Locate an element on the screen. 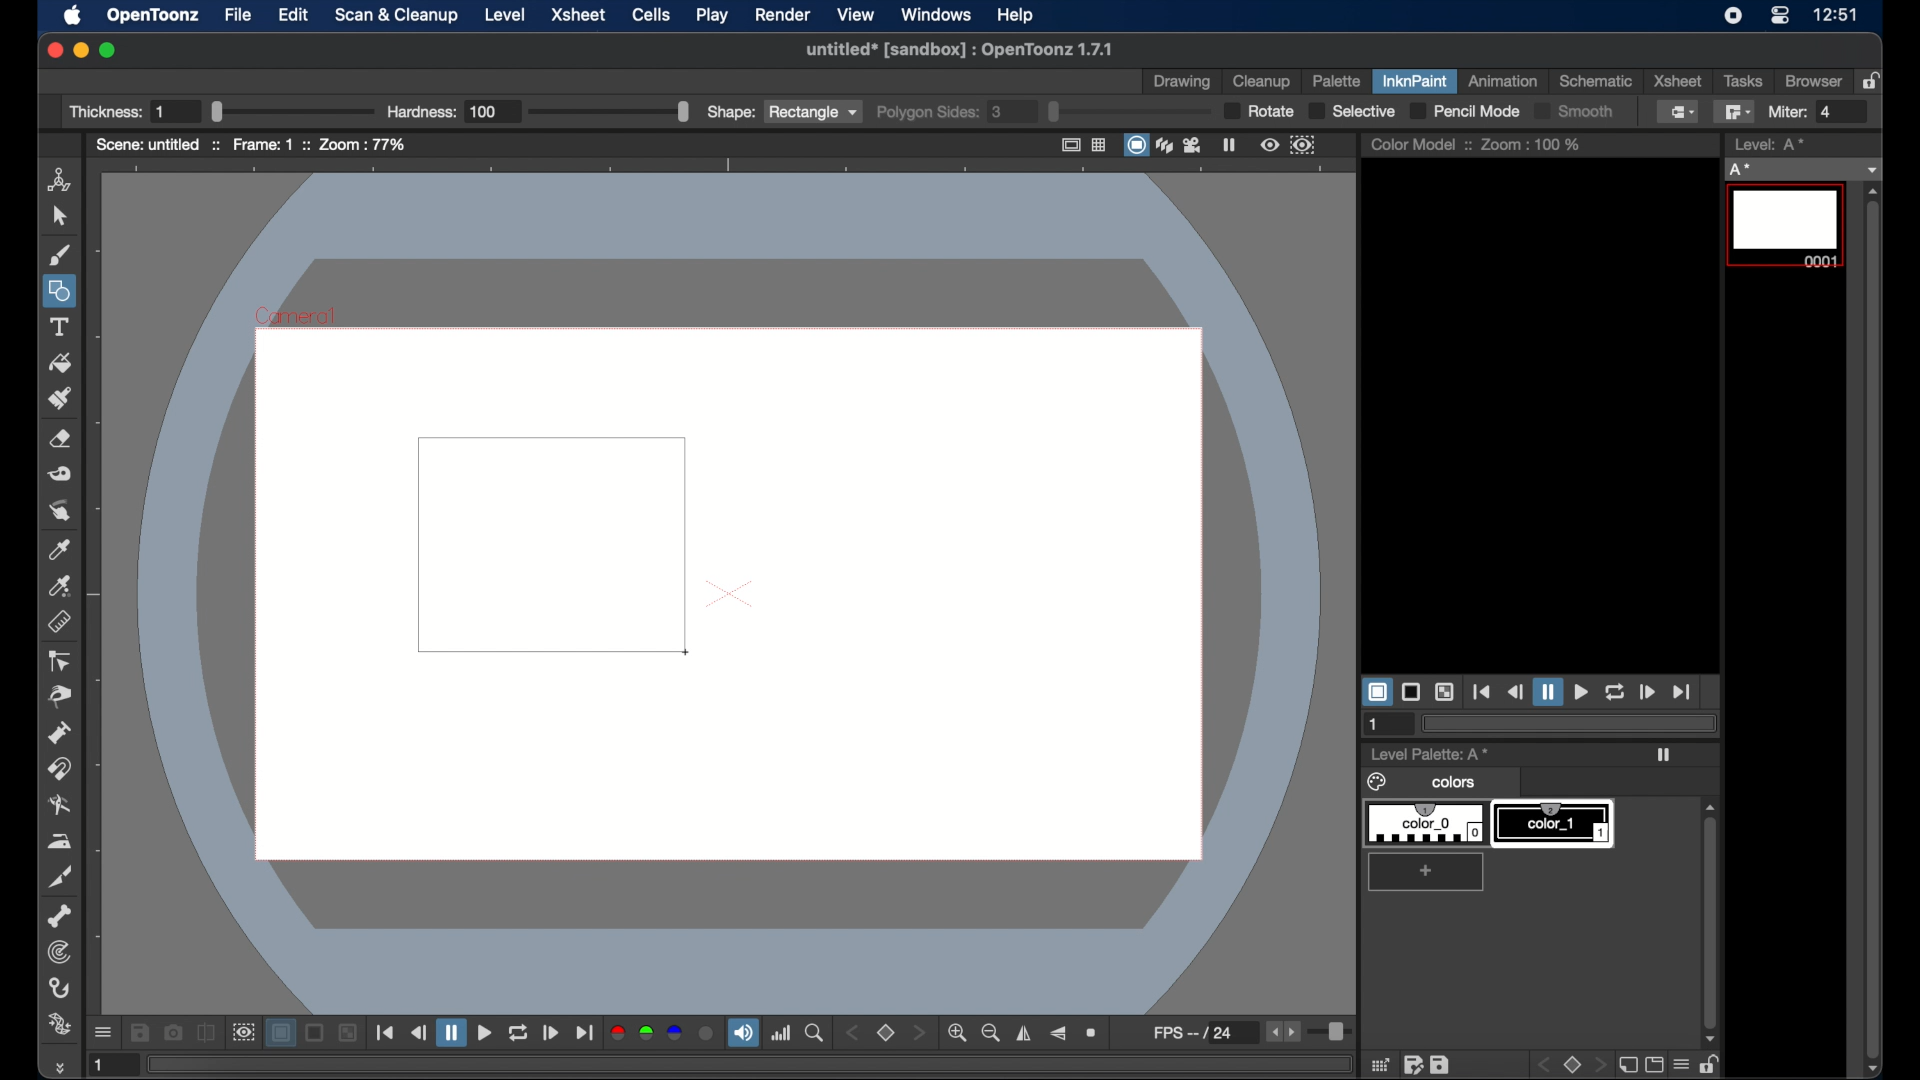  colors is located at coordinates (1424, 783).